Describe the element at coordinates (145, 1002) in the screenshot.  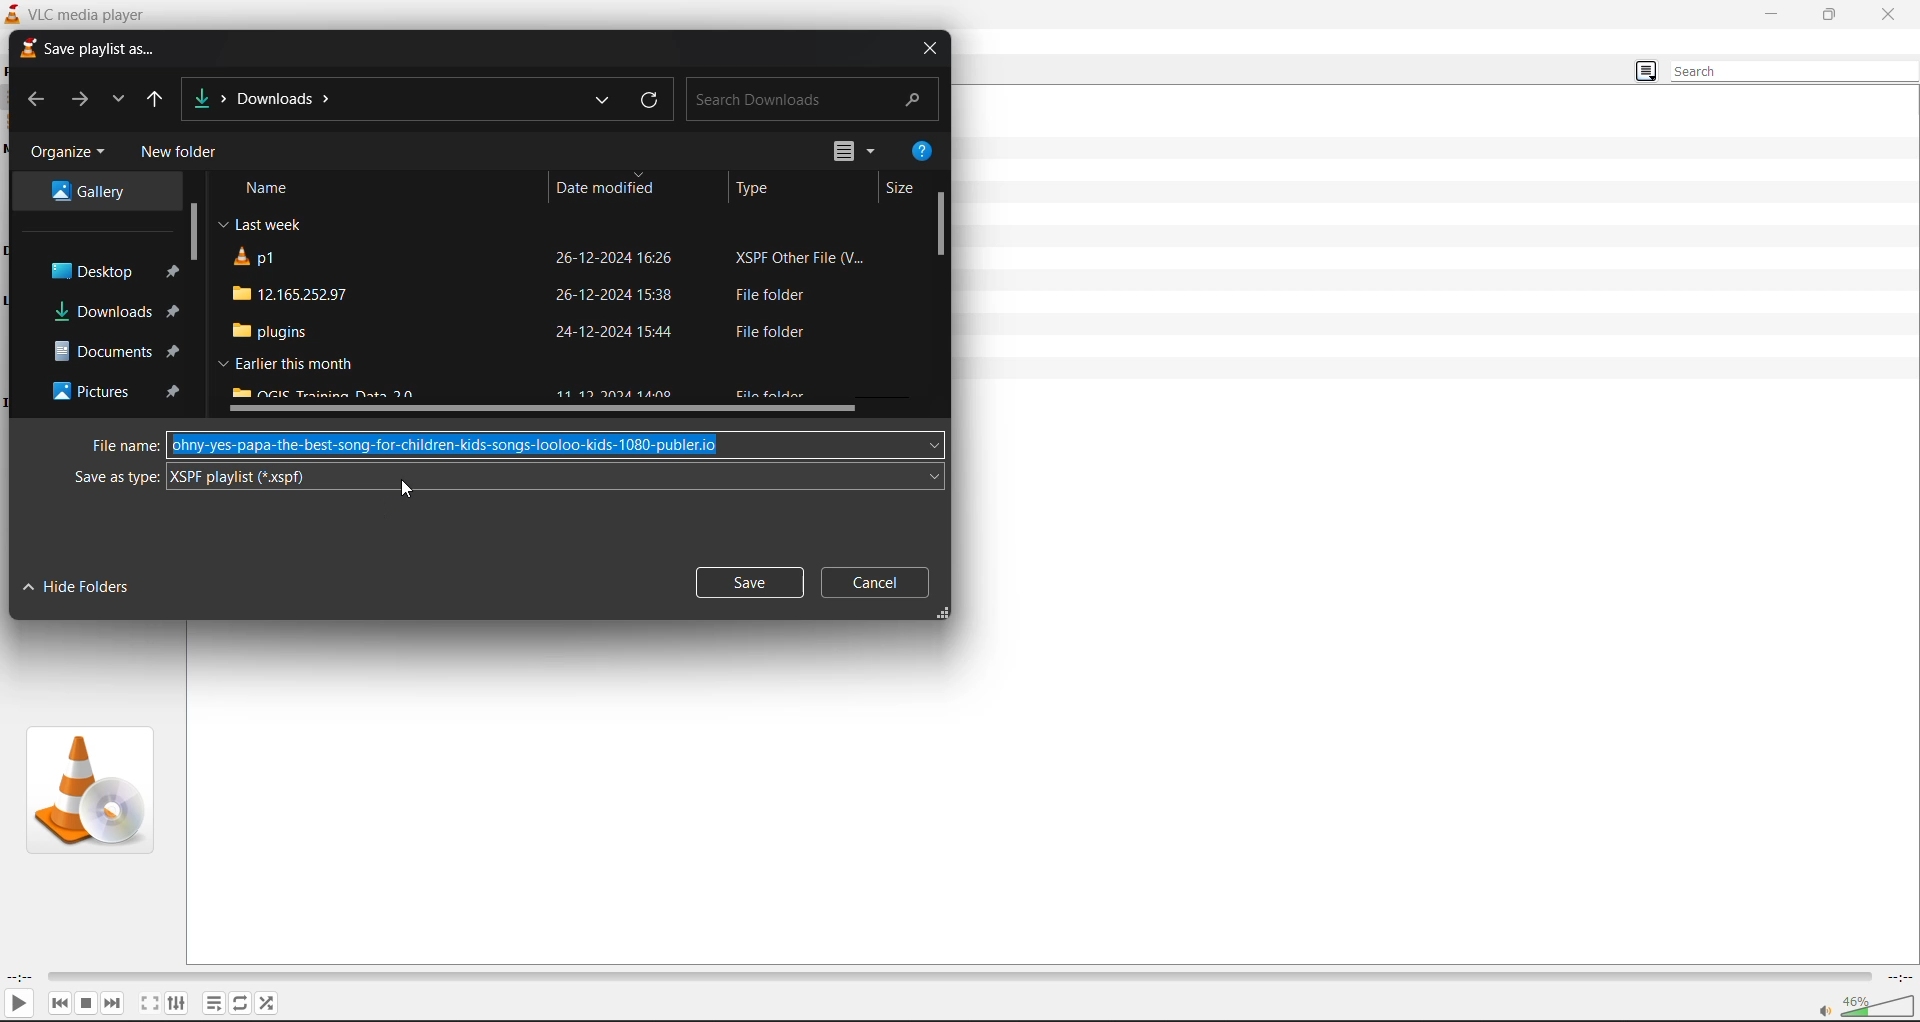
I see `fullscreen` at that location.